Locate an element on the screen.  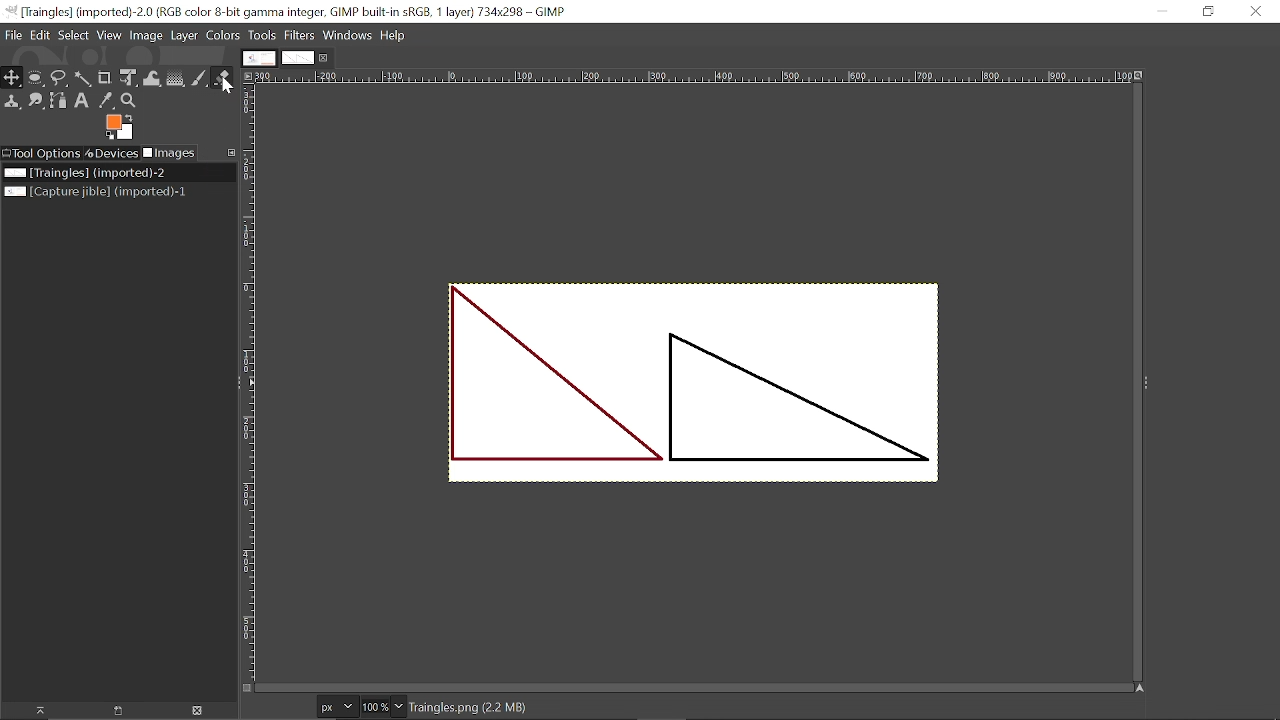
Current window is located at coordinates (292, 11).